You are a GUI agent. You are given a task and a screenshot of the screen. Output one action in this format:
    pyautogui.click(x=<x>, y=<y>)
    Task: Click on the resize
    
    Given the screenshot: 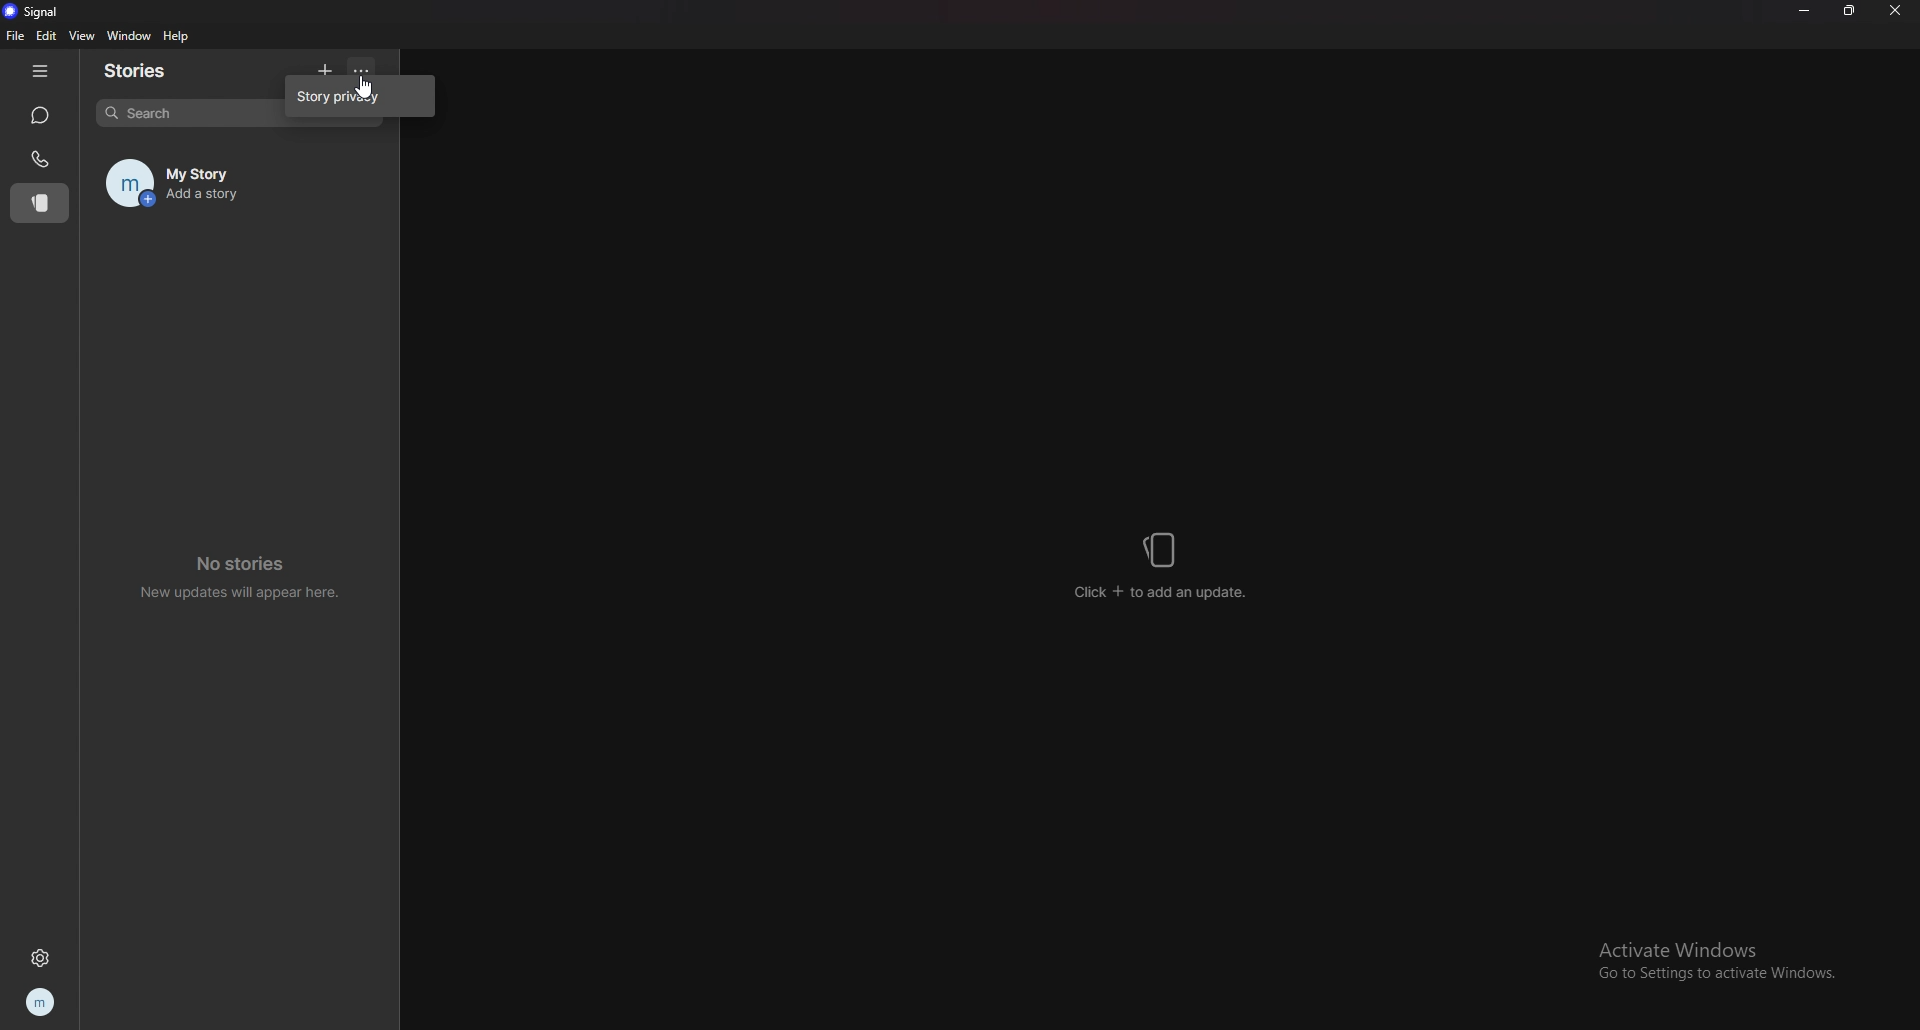 What is the action you would take?
    pyautogui.click(x=1849, y=11)
    